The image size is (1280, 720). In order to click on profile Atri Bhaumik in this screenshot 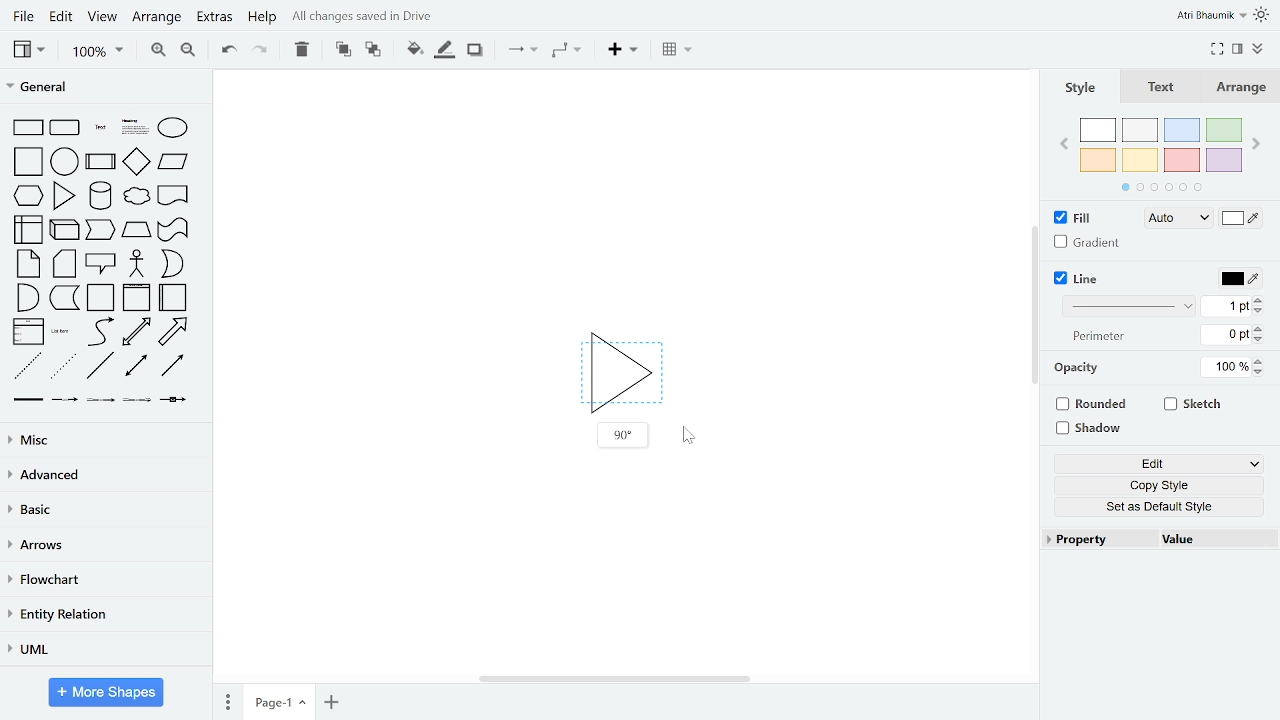, I will do `click(1210, 16)`.